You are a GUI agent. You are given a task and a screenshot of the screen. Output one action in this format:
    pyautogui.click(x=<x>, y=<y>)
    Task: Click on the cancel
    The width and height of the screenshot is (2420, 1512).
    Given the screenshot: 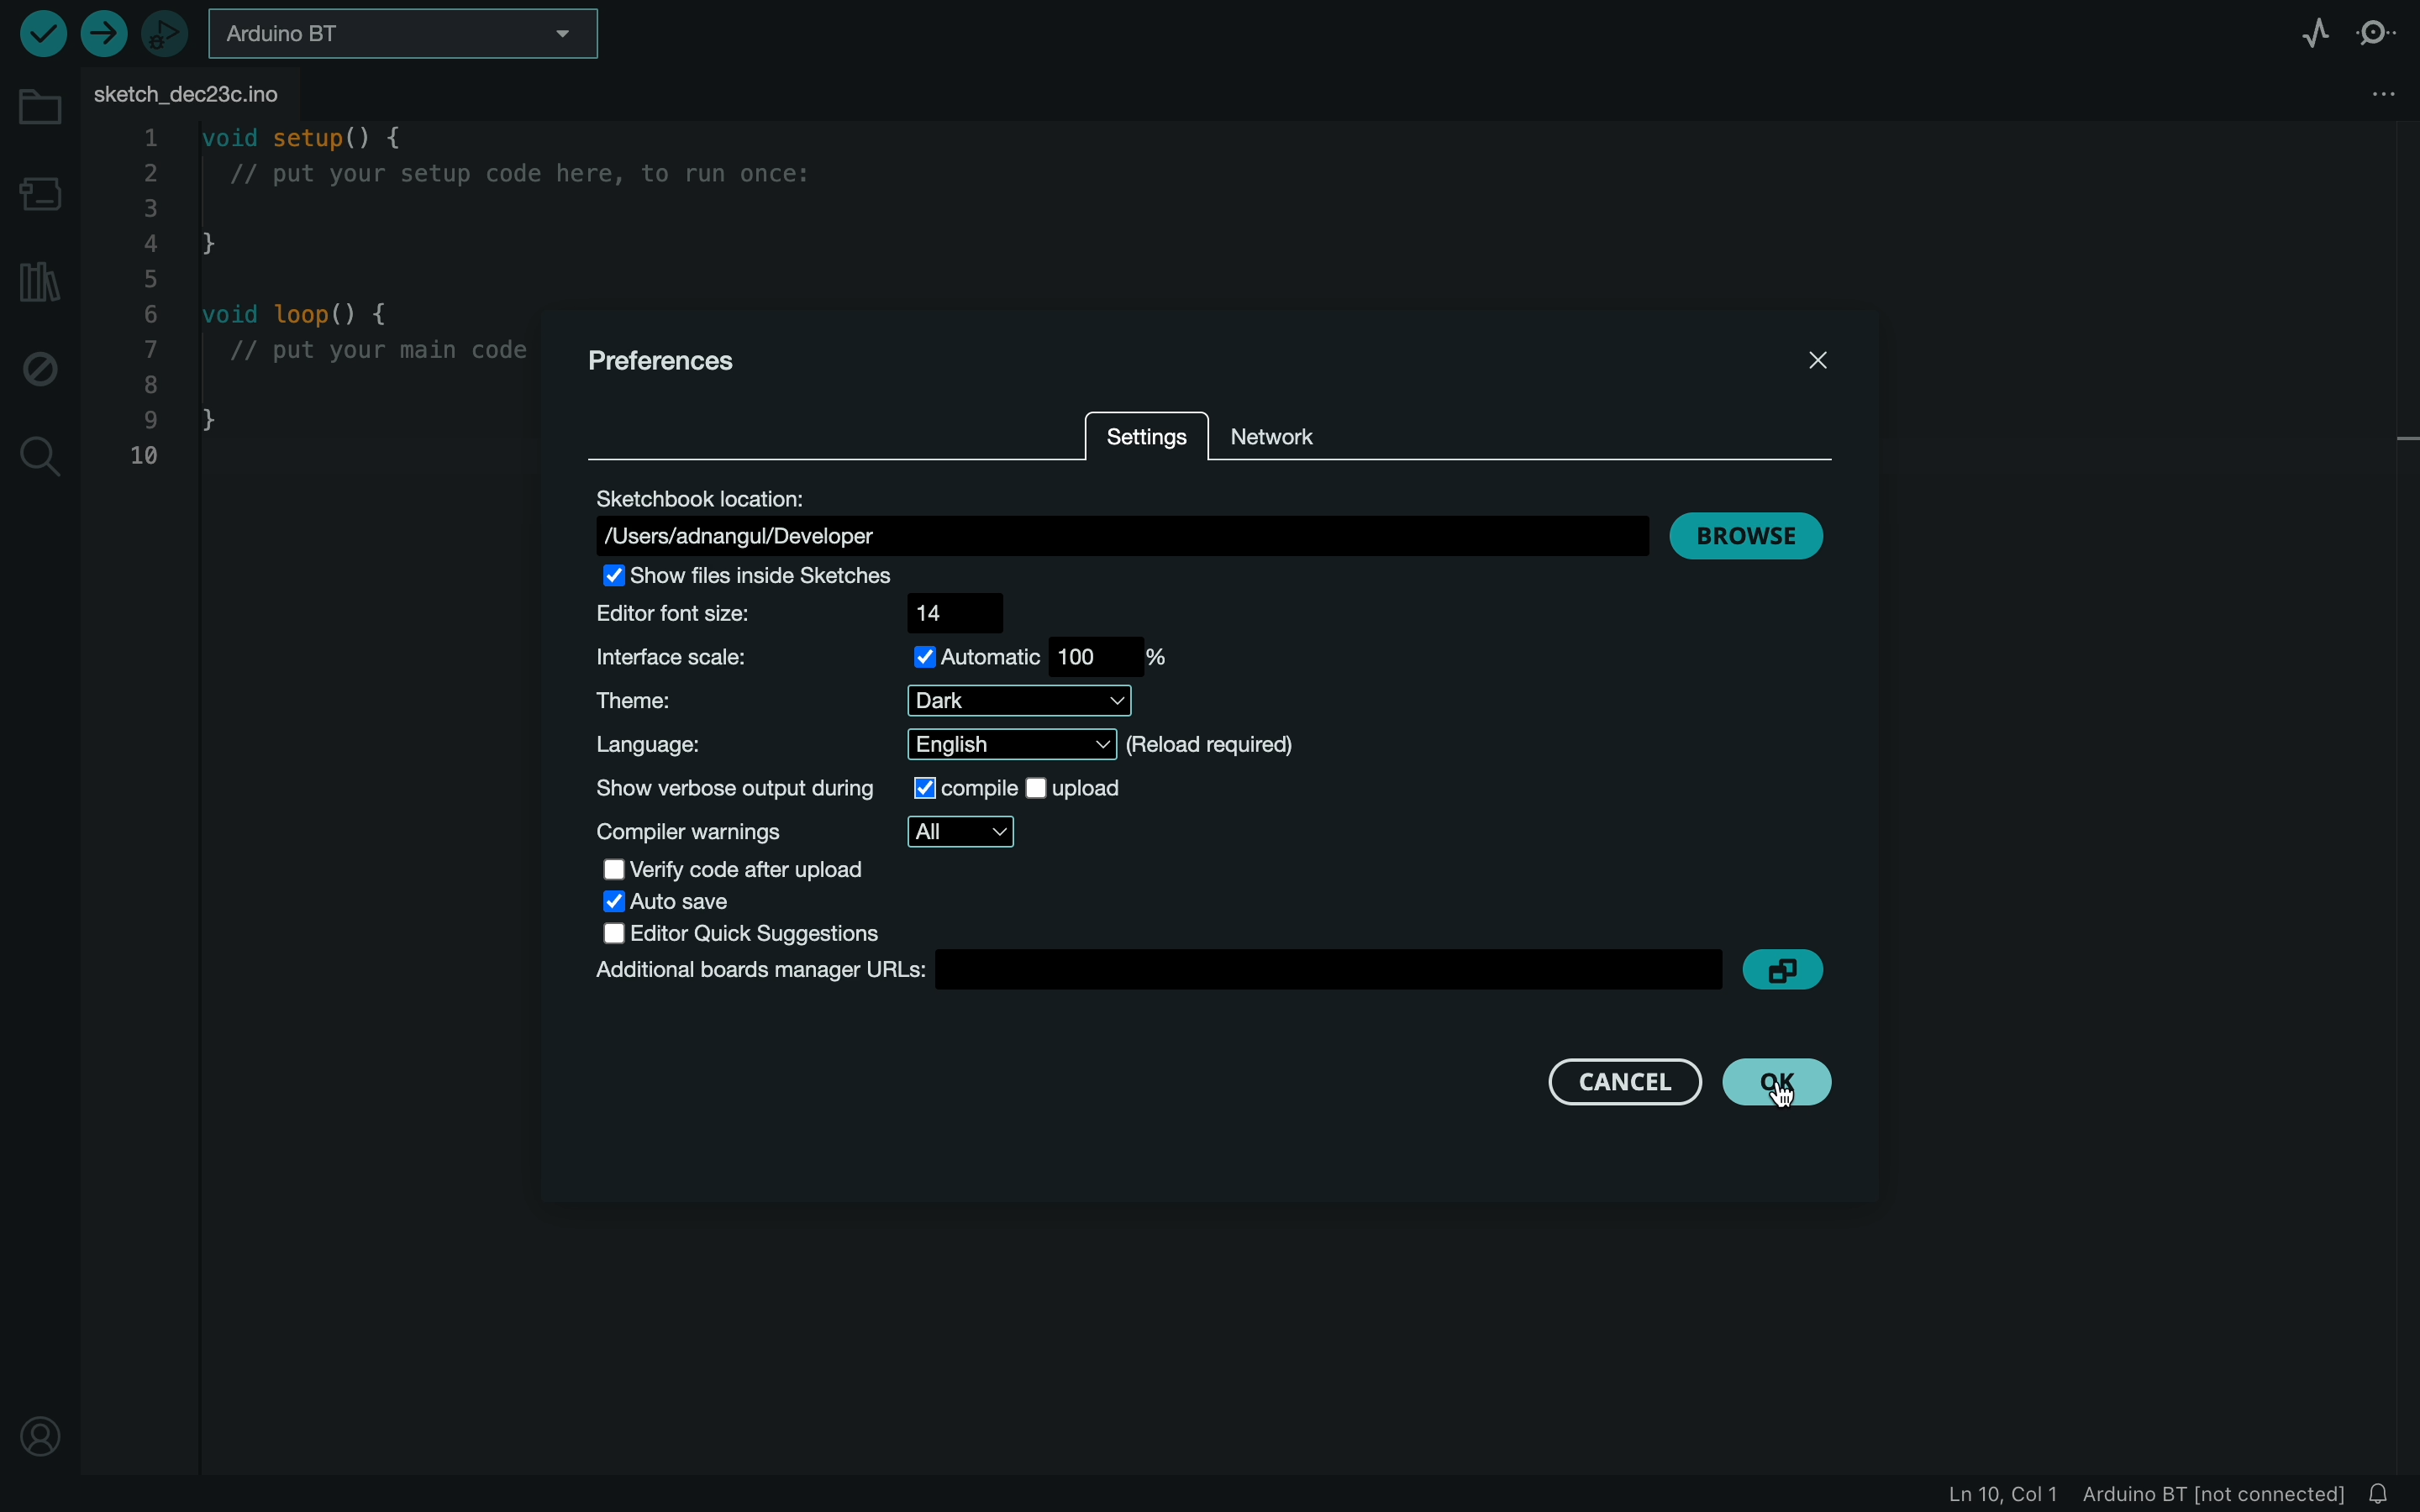 What is the action you would take?
    pyautogui.click(x=1626, y=1082)
    